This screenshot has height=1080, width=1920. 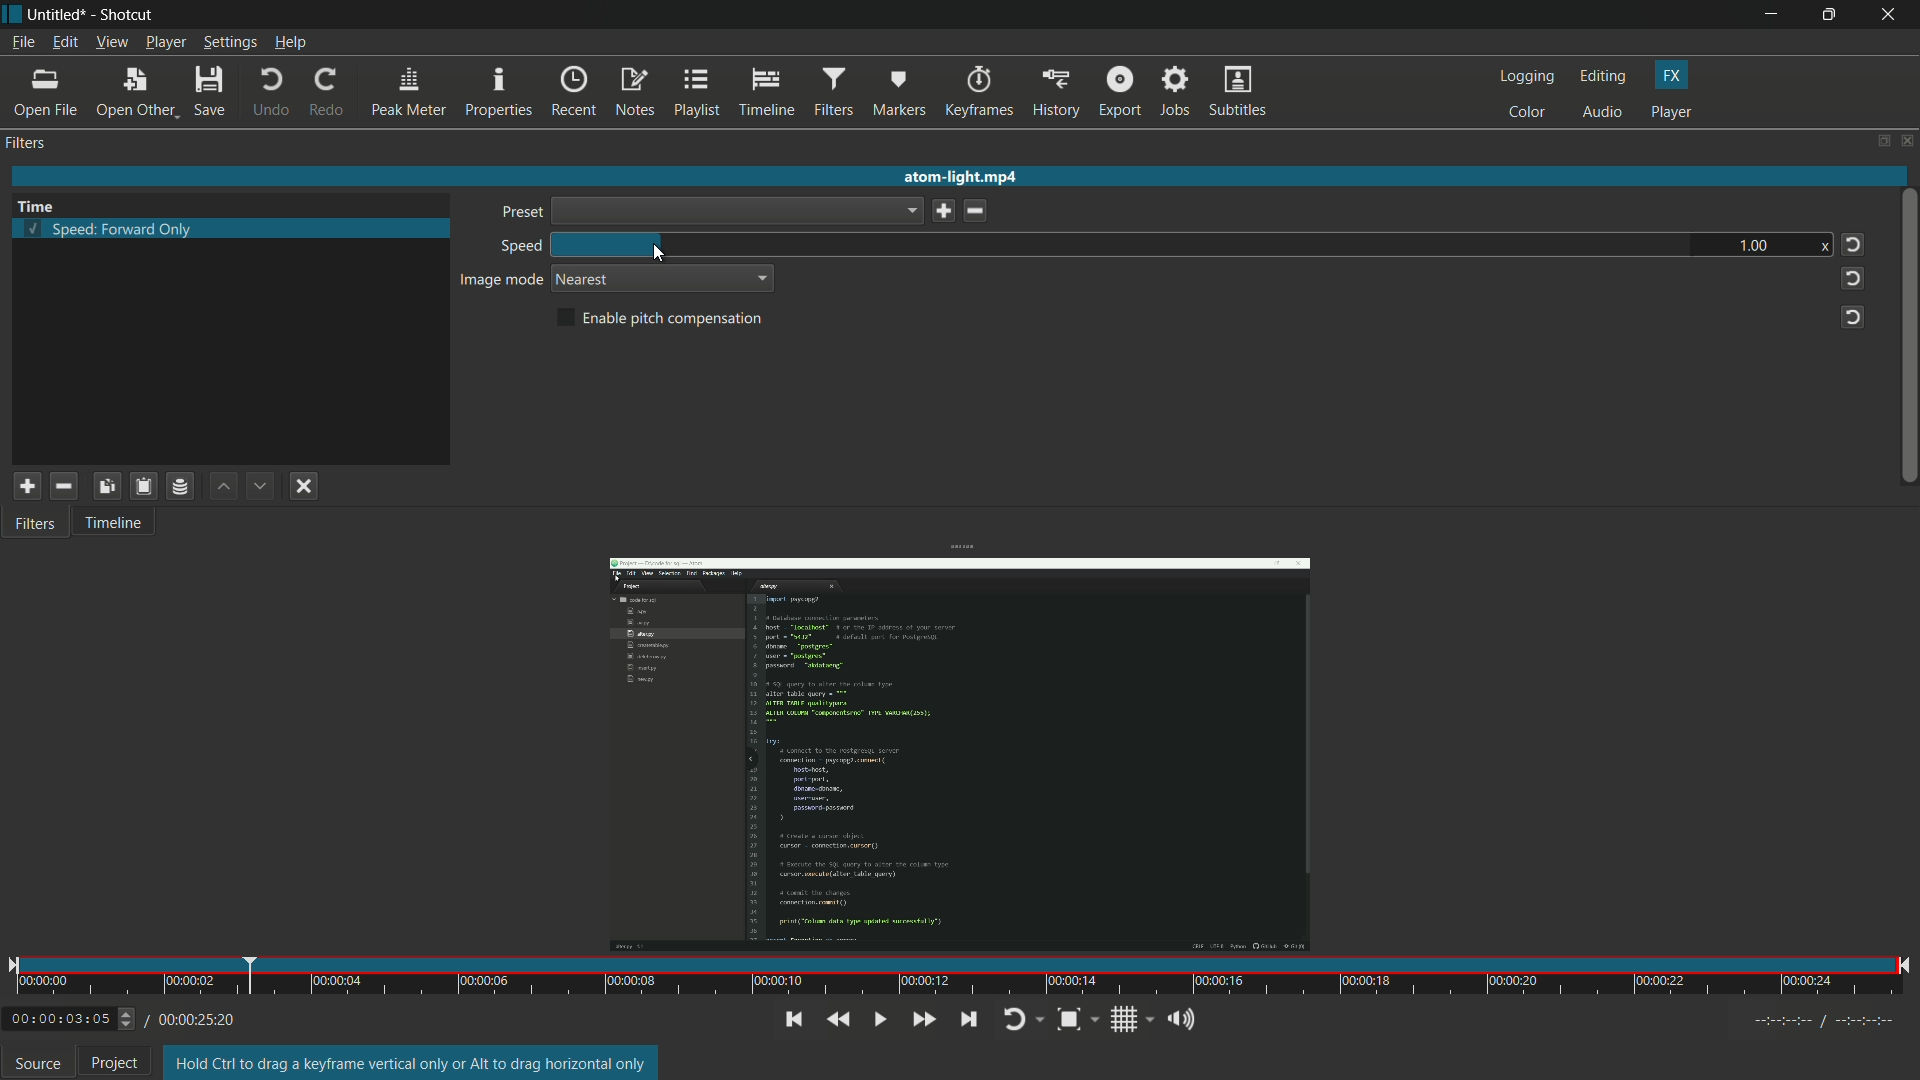 I want to click on properties, so click(x=500, y=92).